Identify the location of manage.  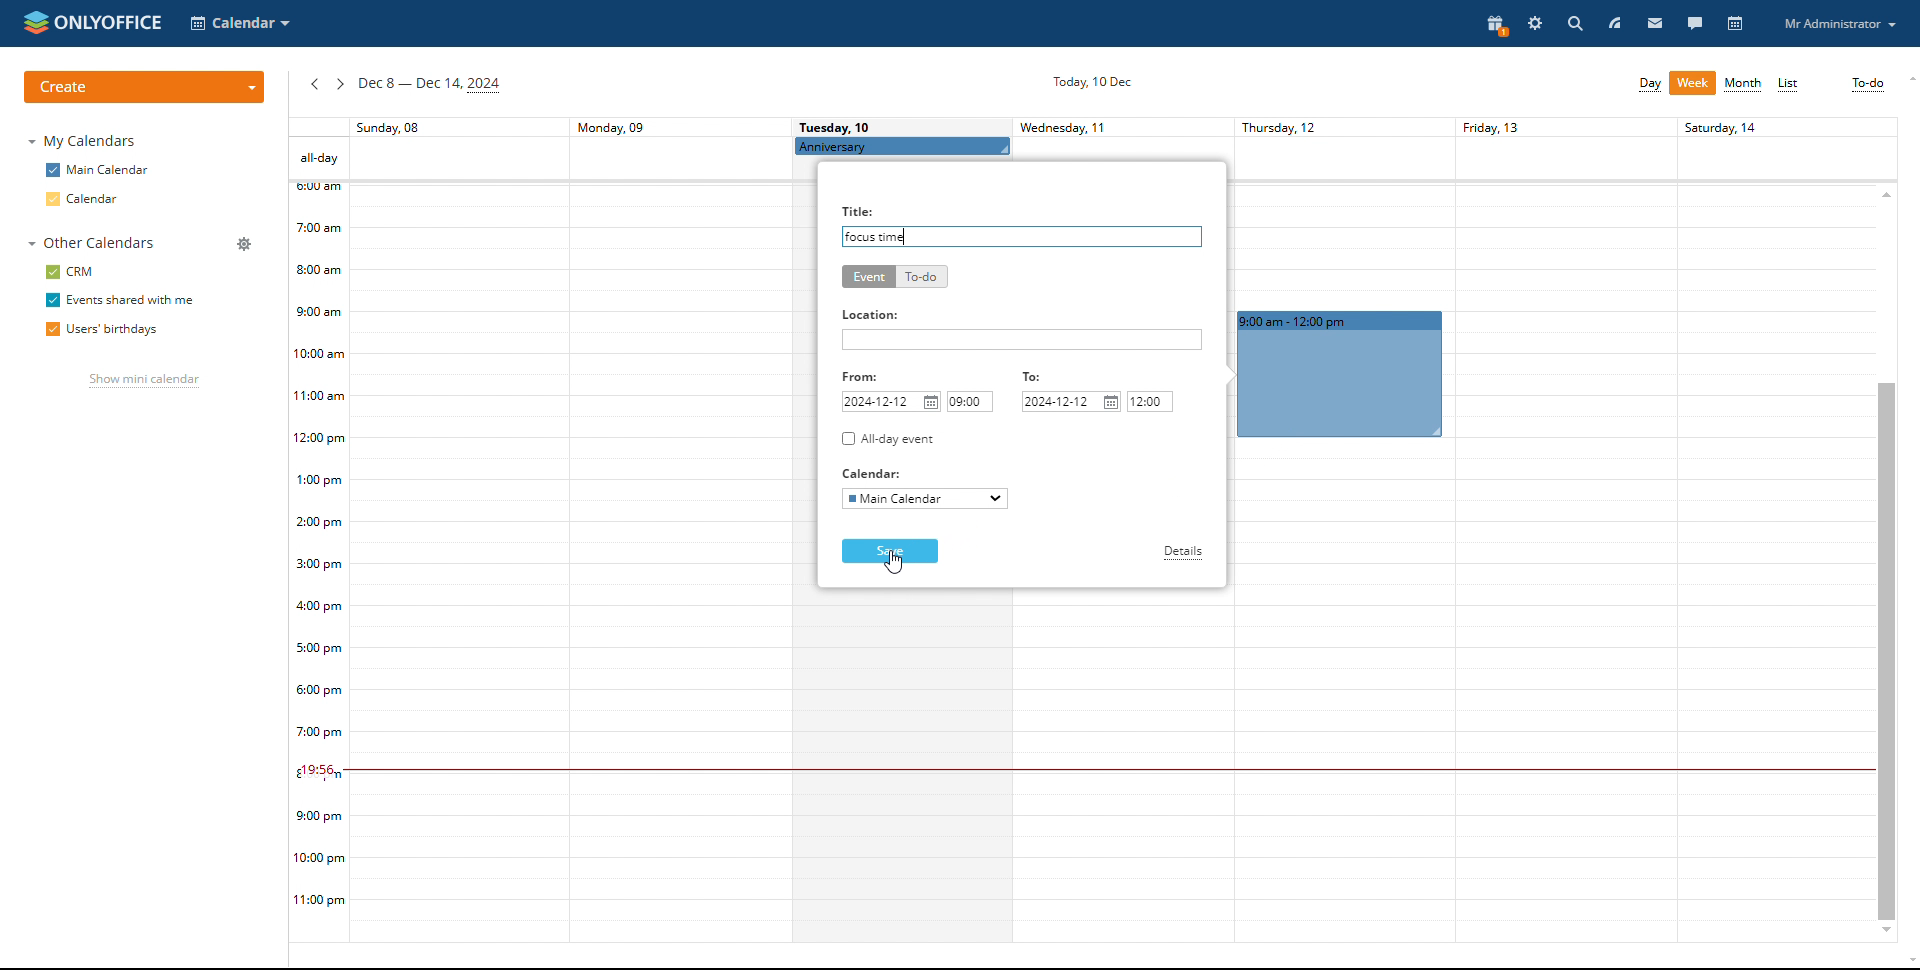
(245, 244).